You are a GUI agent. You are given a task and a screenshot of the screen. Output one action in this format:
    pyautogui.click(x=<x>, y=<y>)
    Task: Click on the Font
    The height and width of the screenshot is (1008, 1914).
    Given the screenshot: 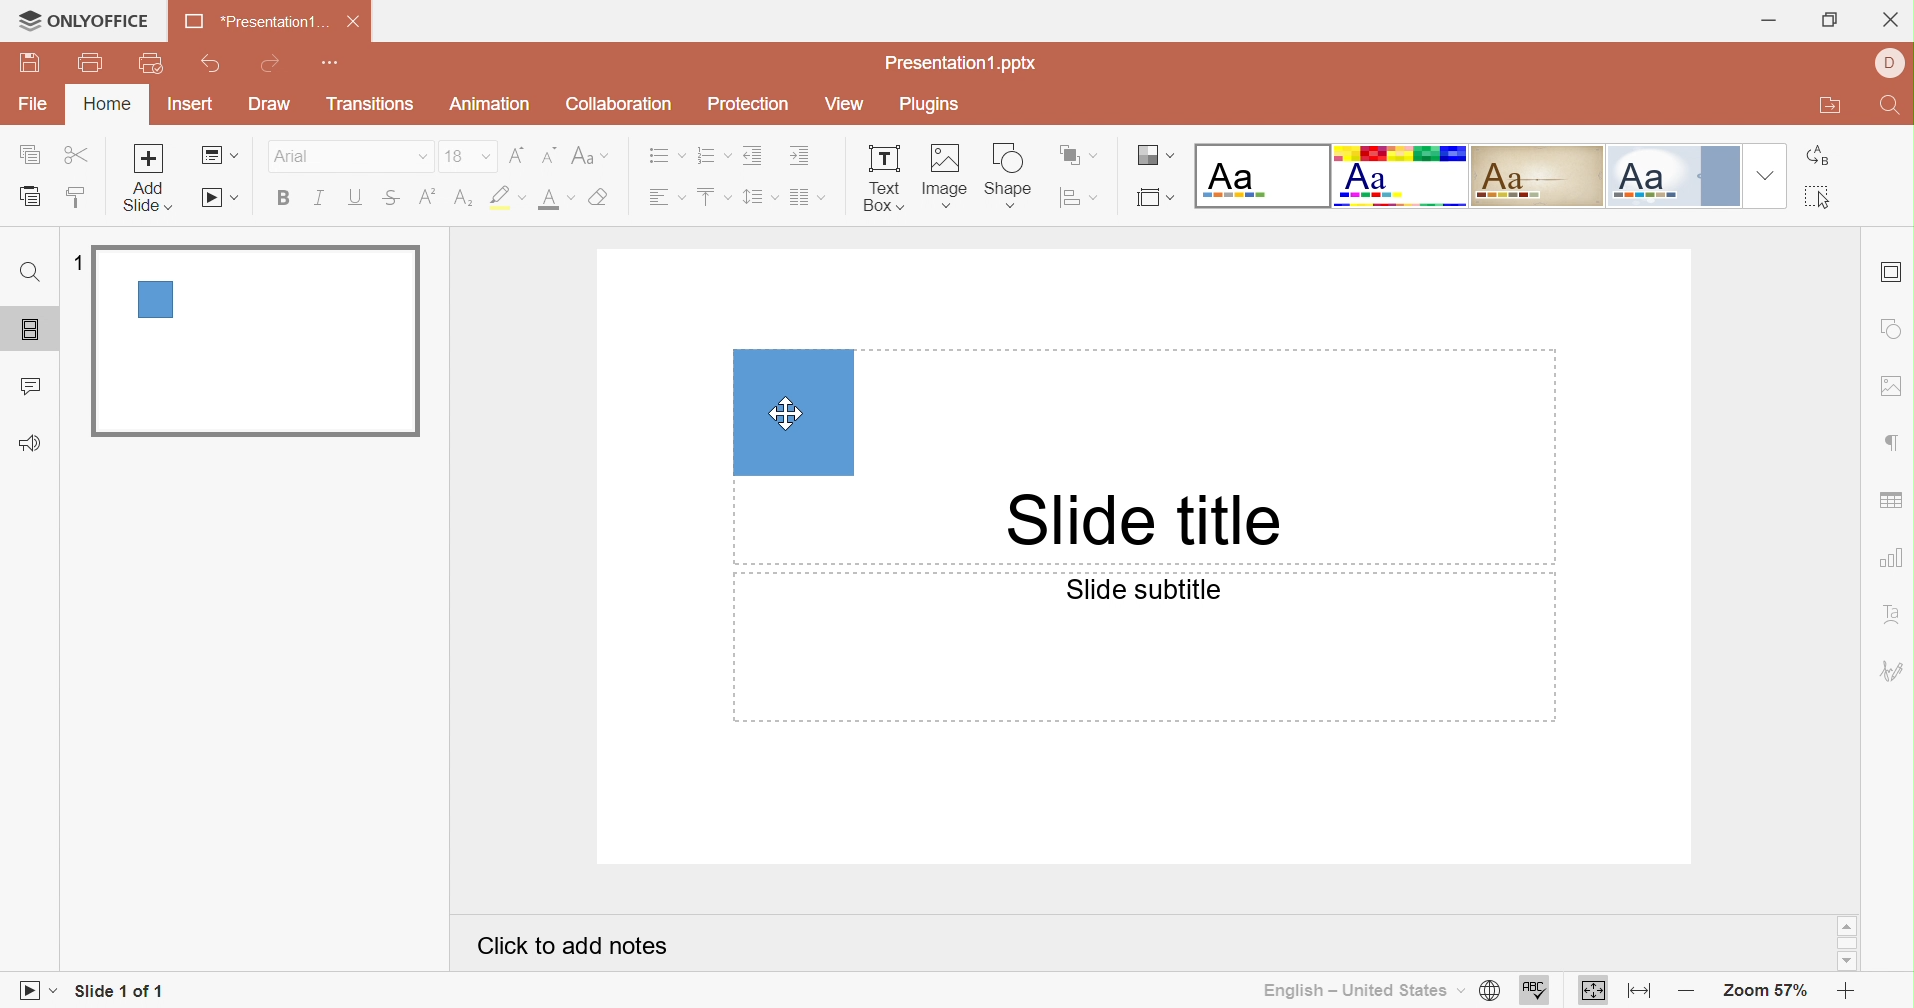 What is the action you would take?
    pyautogui.click(x=349, y=156)
    